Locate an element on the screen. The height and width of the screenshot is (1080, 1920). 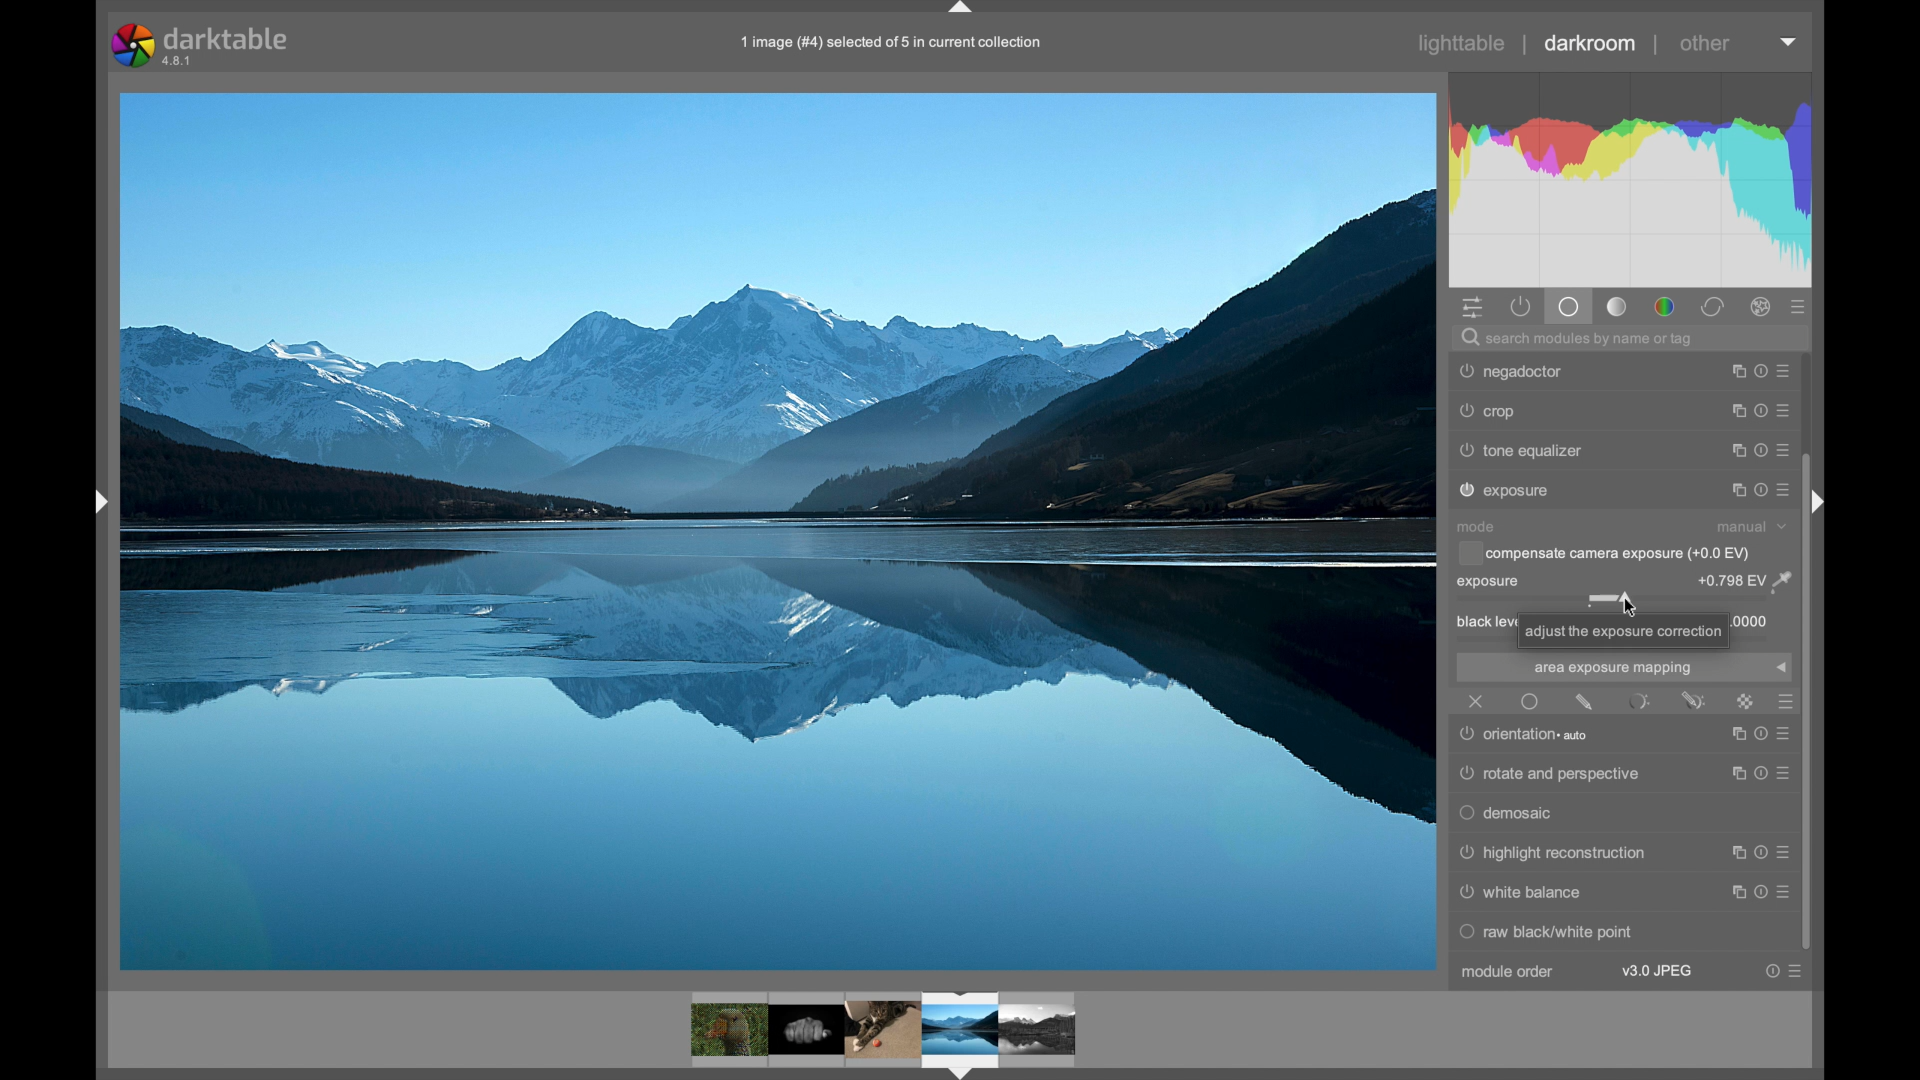
scroll box is located at coordinates (1818, 702).